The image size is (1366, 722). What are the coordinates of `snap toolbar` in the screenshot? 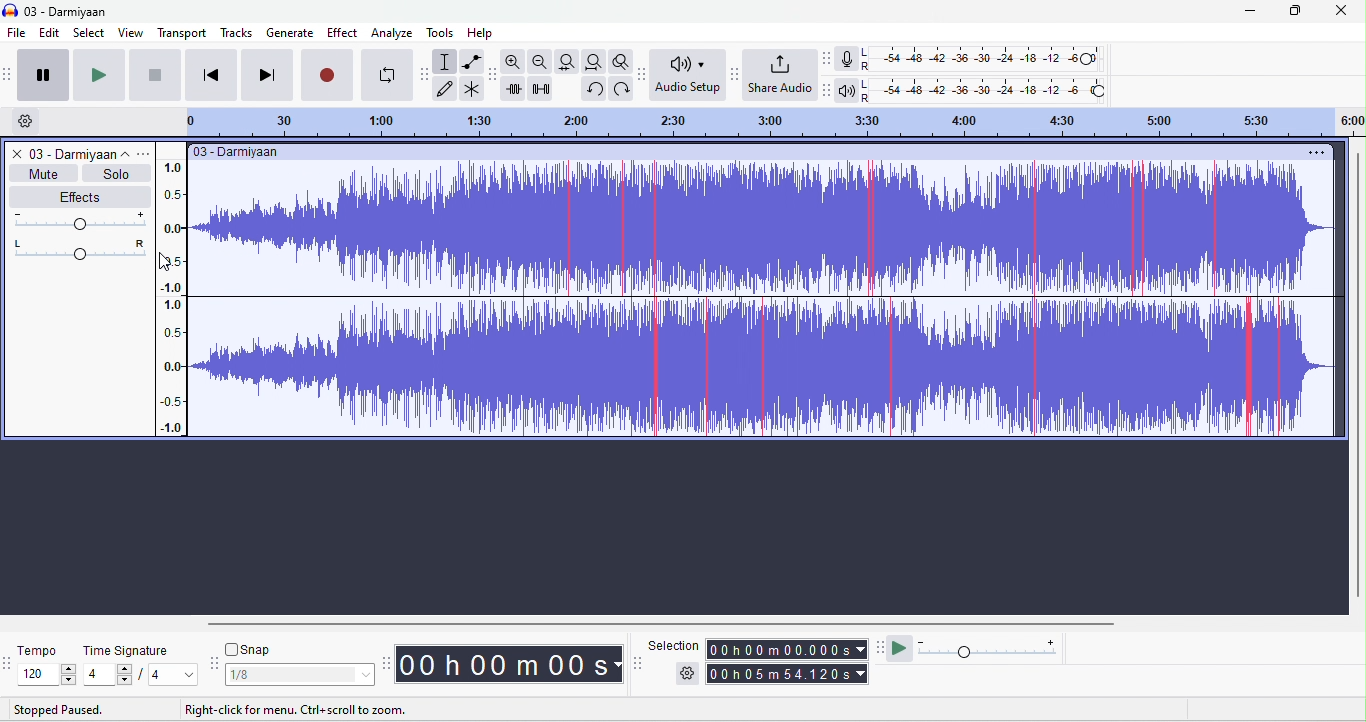 It's located at (213, 663).